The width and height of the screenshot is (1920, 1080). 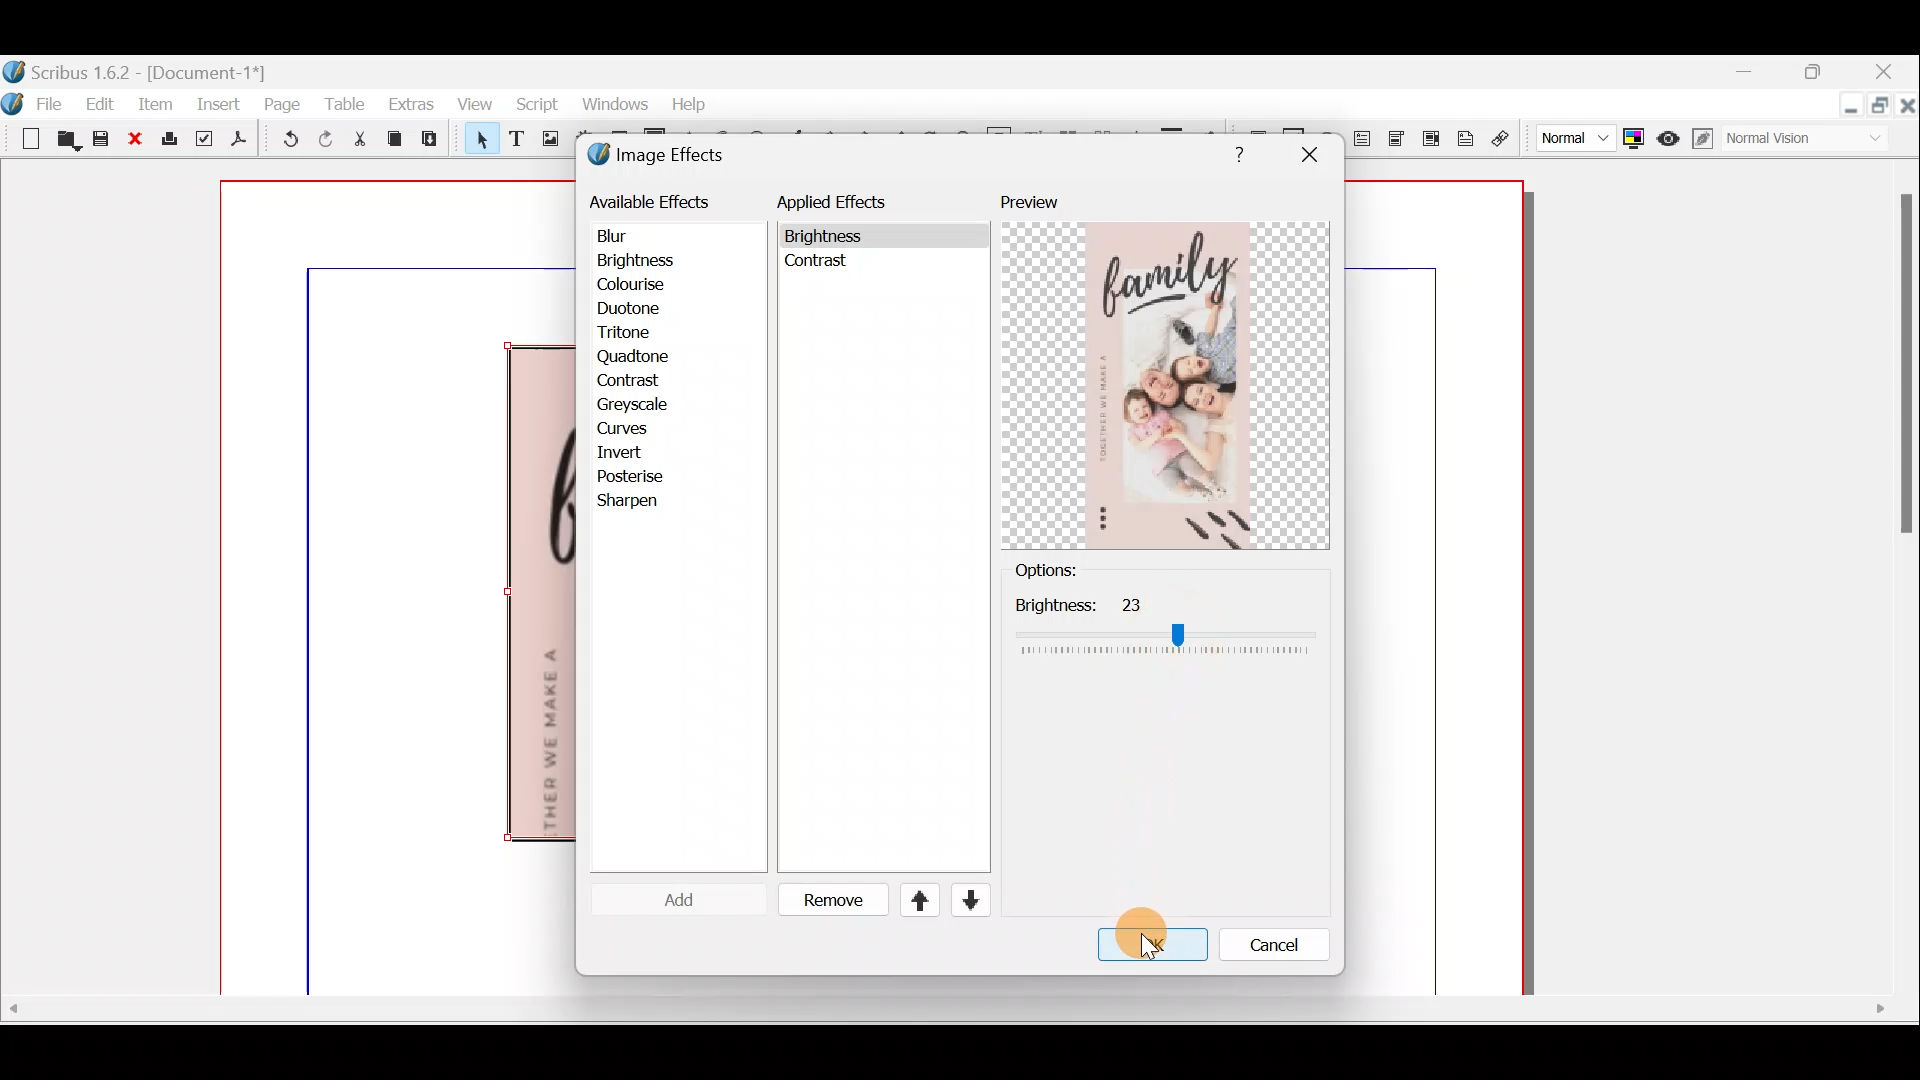 What do you see at coordinates (1165, 625) in the screenshot?
I see `` at bounding box center [1165, 625].